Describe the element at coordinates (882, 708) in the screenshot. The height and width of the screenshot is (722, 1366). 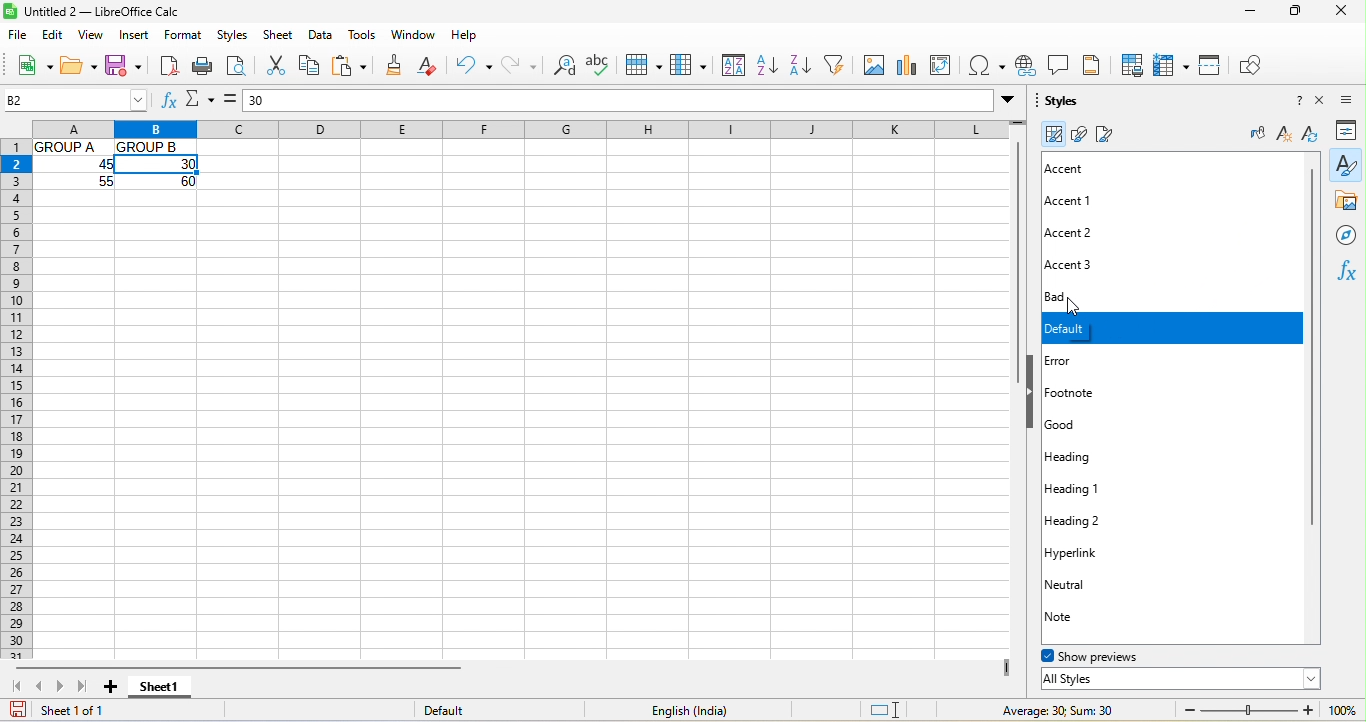
I see `standard selection` at that location.